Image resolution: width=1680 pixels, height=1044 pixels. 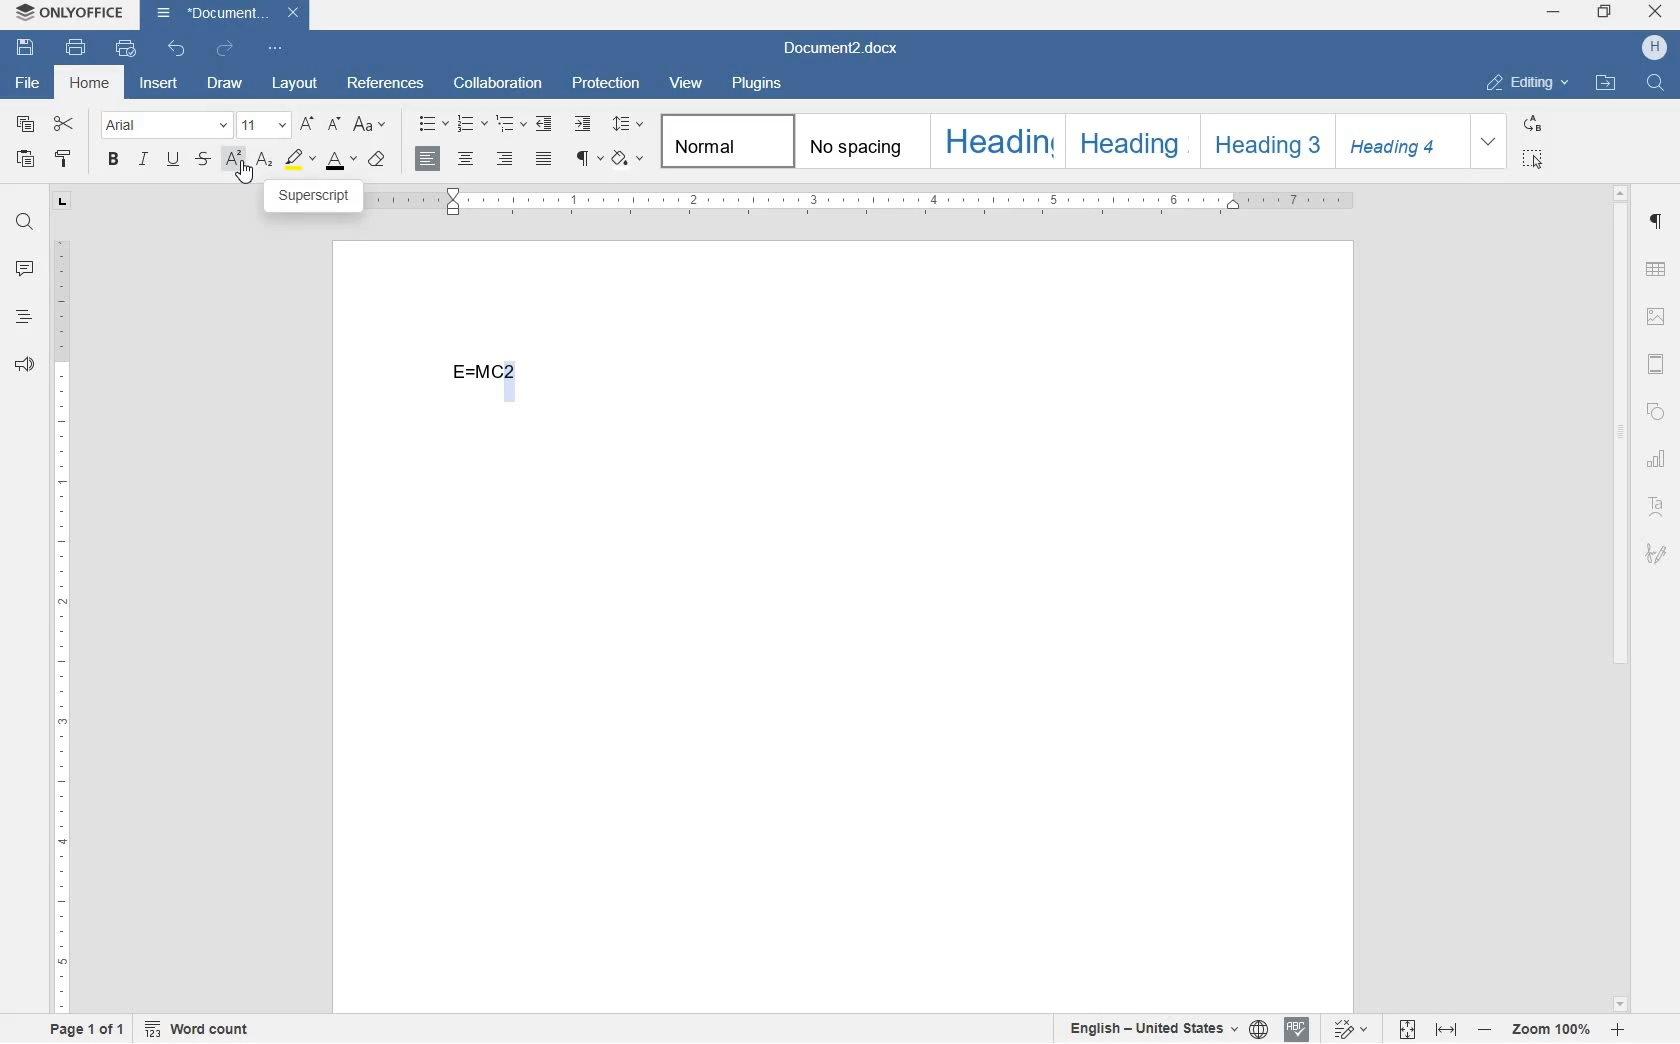 What do you see at coordinates (1534, 125) in the screenshot?
I see `replace` at bounding box center [1534, 125].